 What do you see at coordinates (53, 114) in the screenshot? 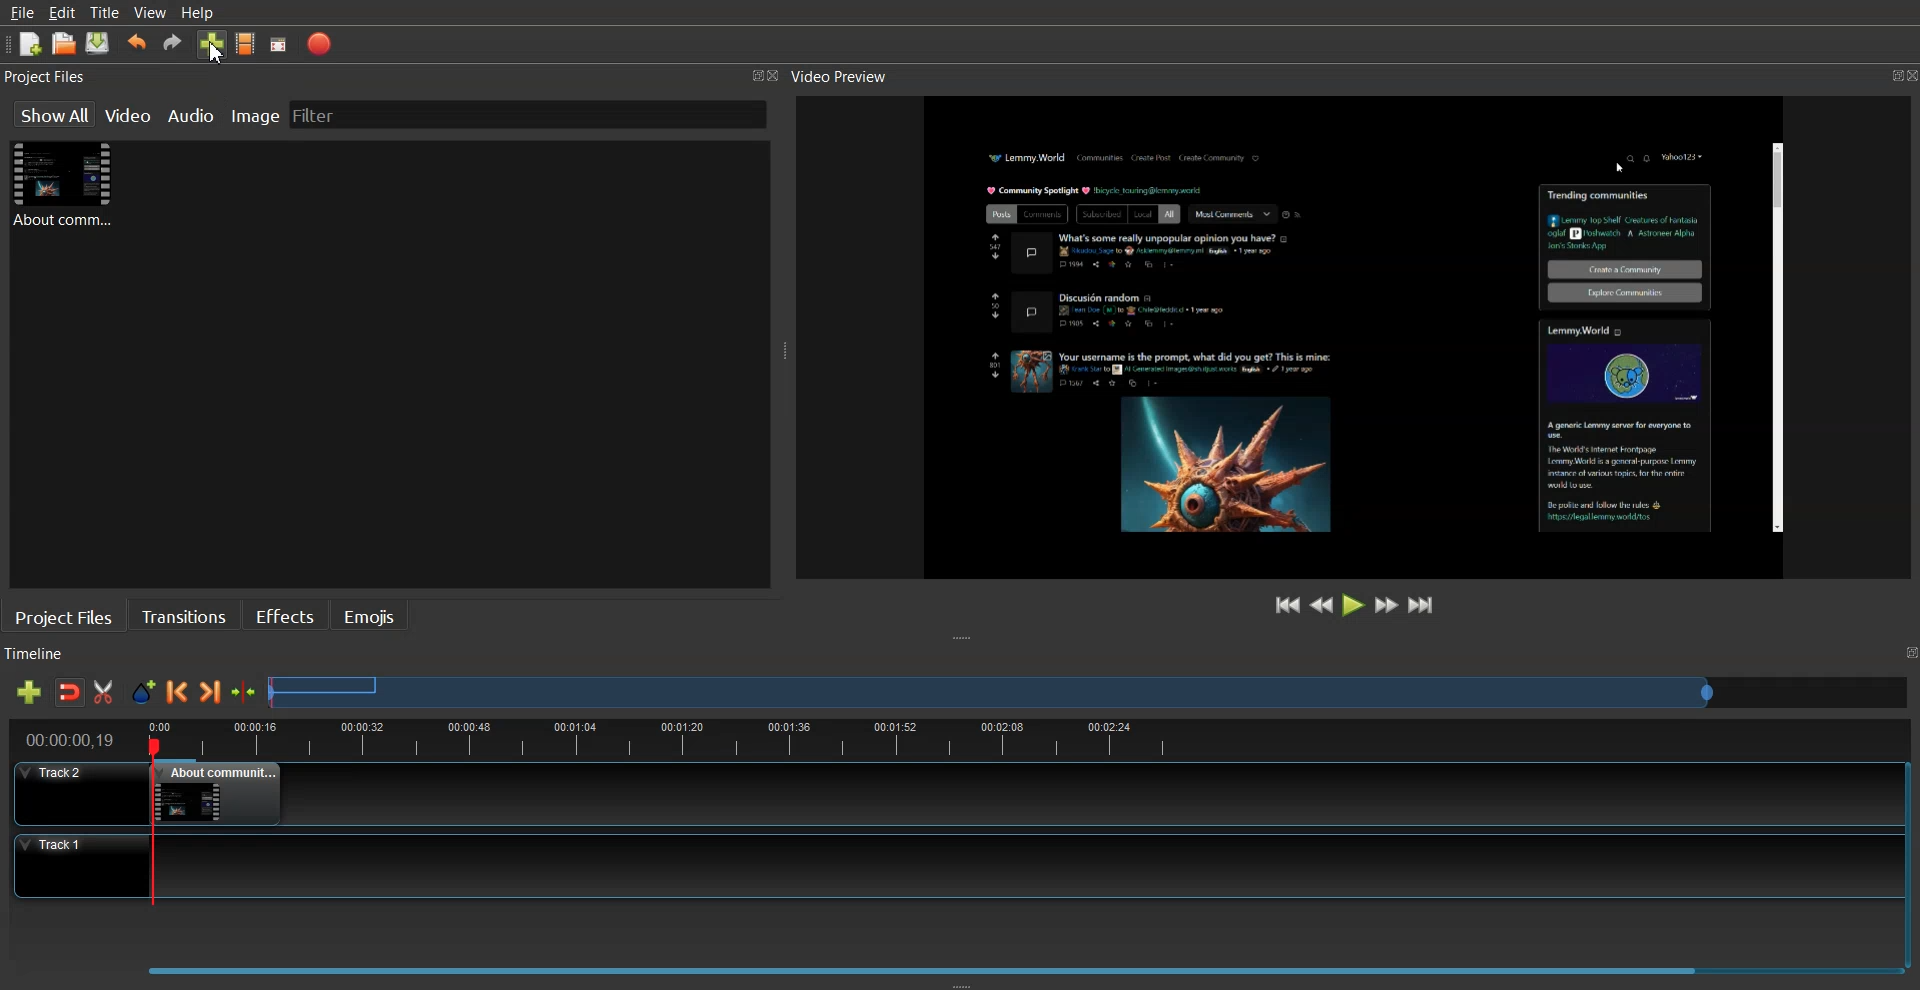
I see `Show all` at bounding box center [53, 114].